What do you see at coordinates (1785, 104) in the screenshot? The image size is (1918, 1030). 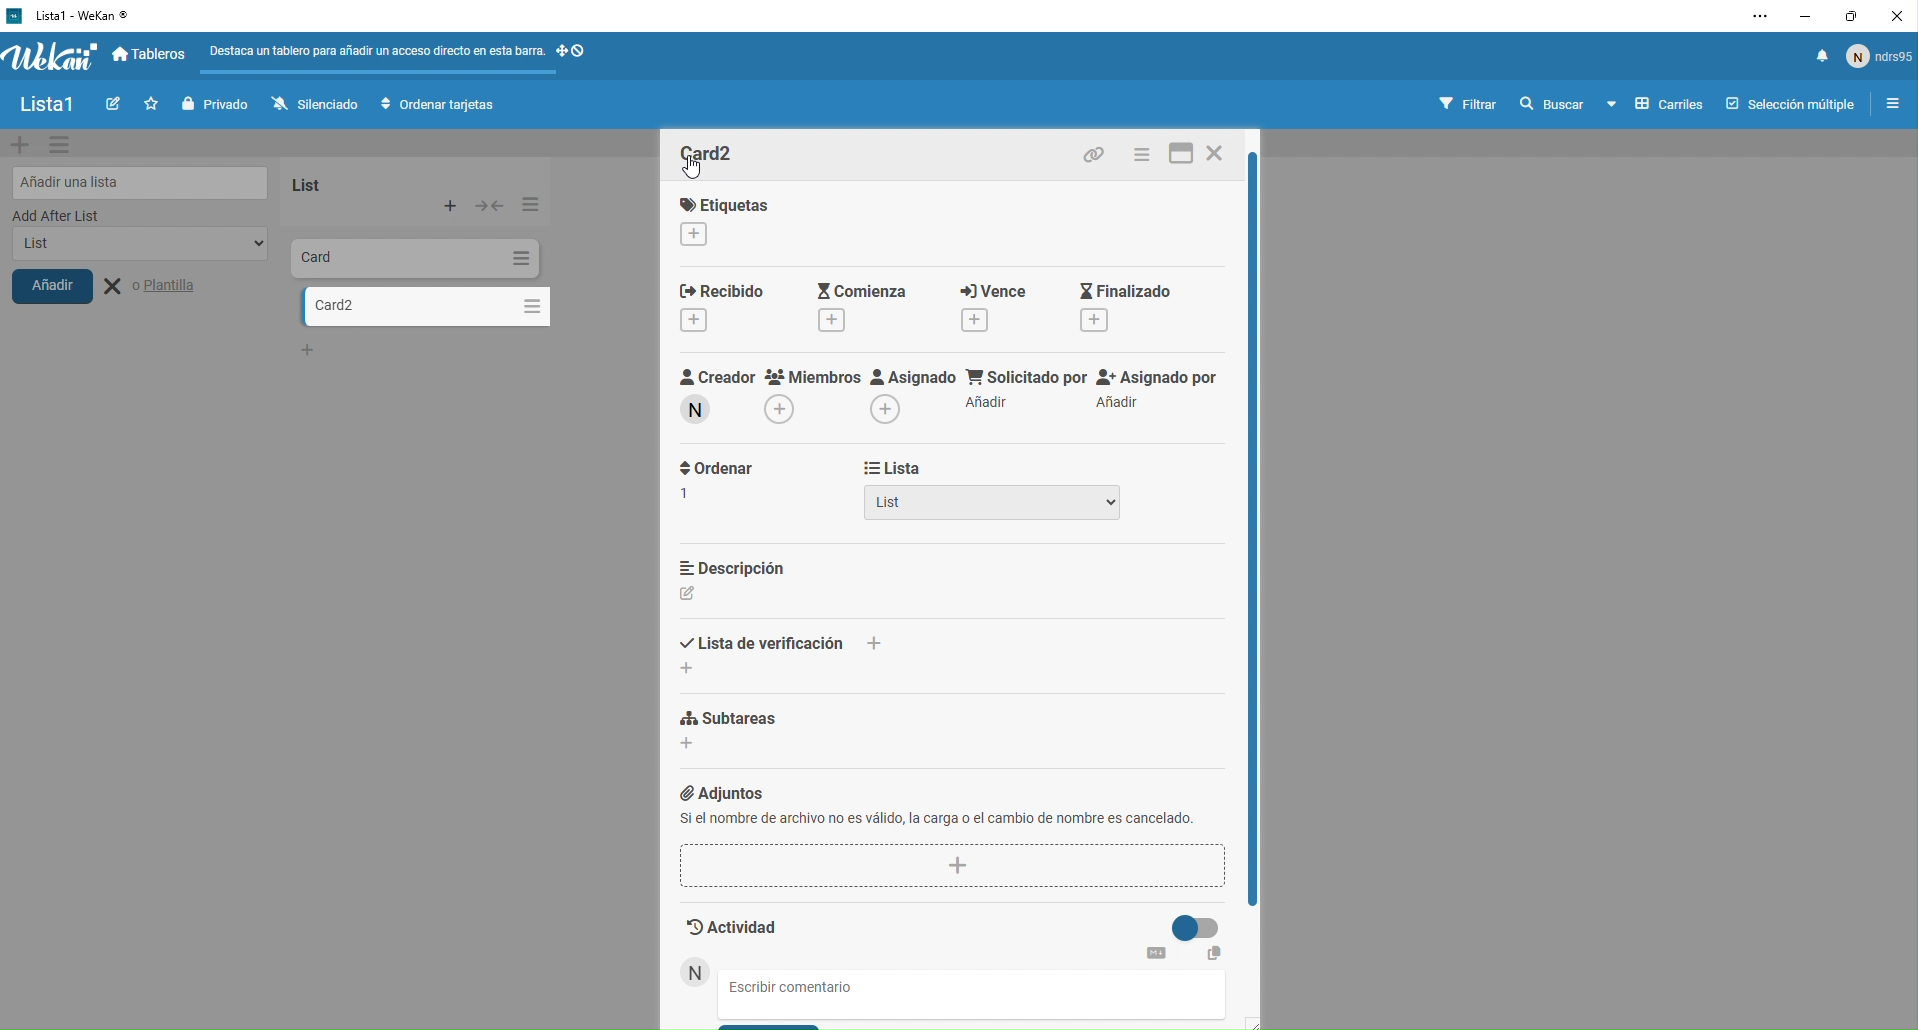 I see `seleccion multiple` at bounding box center [1785, 104].